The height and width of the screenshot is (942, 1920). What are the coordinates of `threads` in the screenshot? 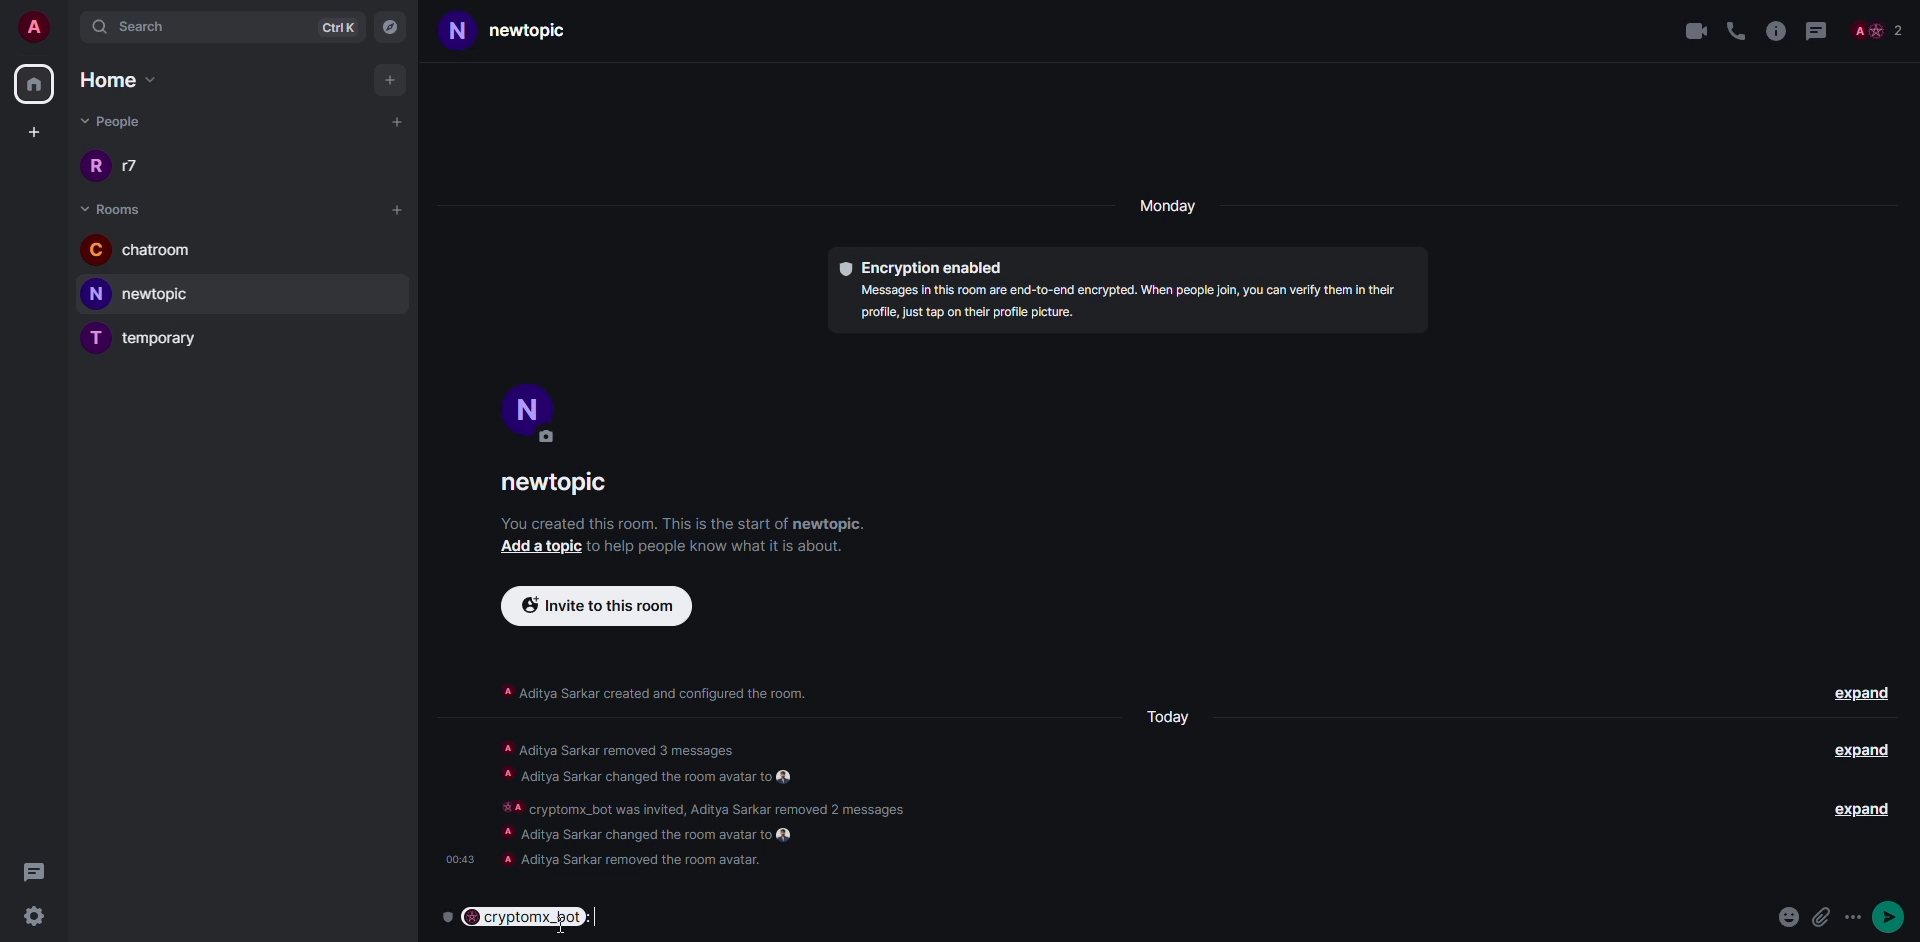 It's located at (34, 871).